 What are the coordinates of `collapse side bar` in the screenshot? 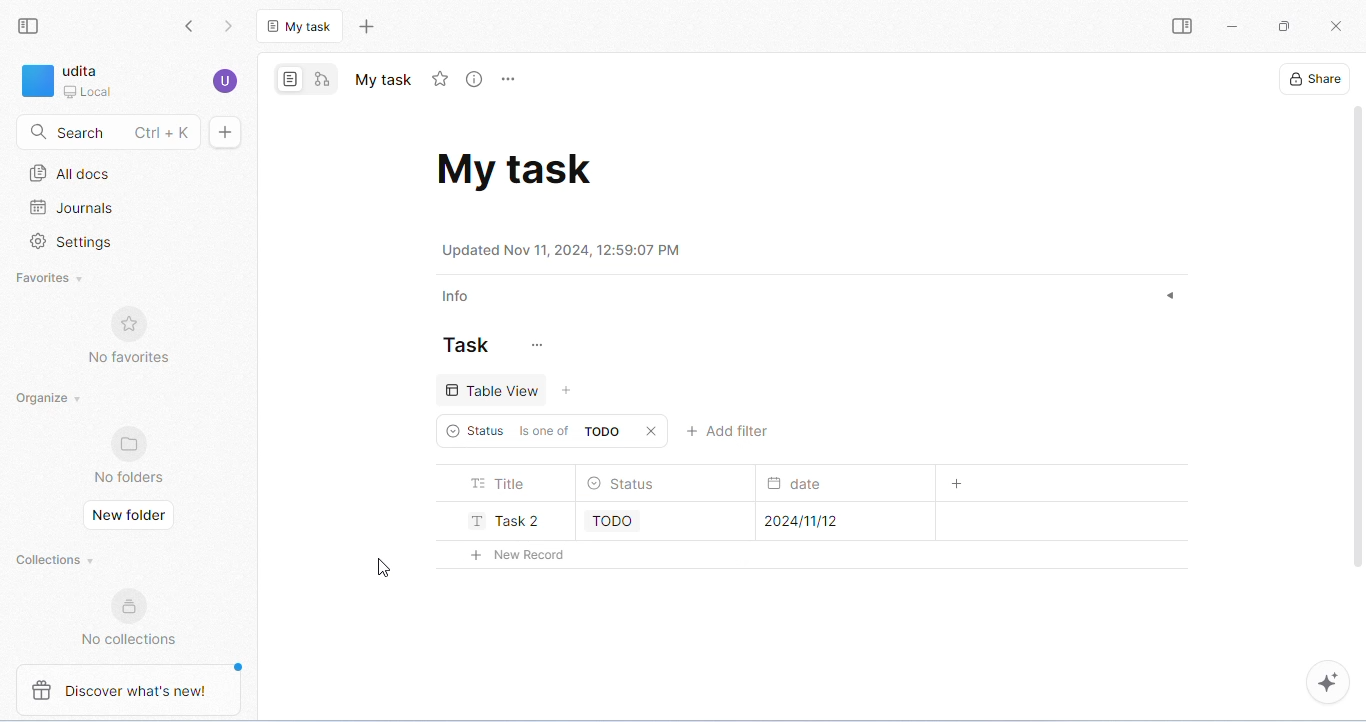 It's located at (28, 27).